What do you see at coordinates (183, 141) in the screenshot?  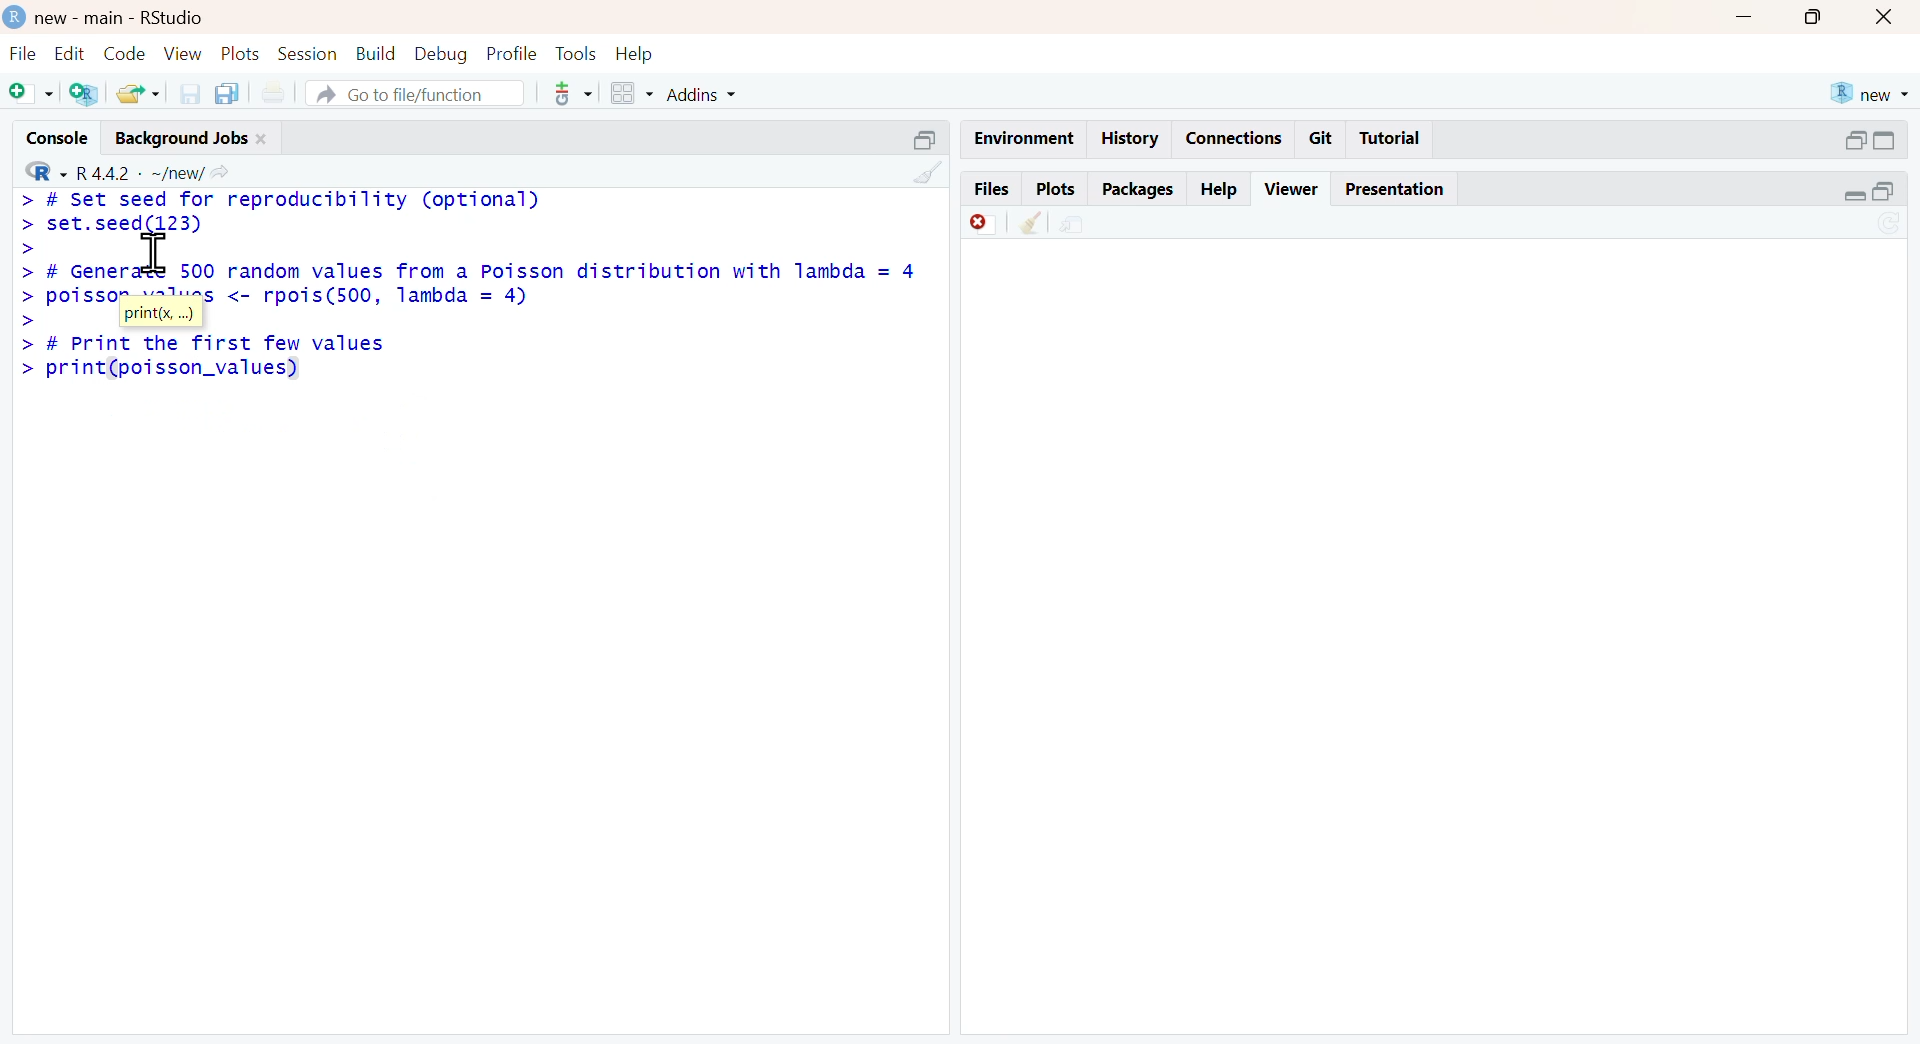 I see `Background jobs` at bounding box center [183, 141].